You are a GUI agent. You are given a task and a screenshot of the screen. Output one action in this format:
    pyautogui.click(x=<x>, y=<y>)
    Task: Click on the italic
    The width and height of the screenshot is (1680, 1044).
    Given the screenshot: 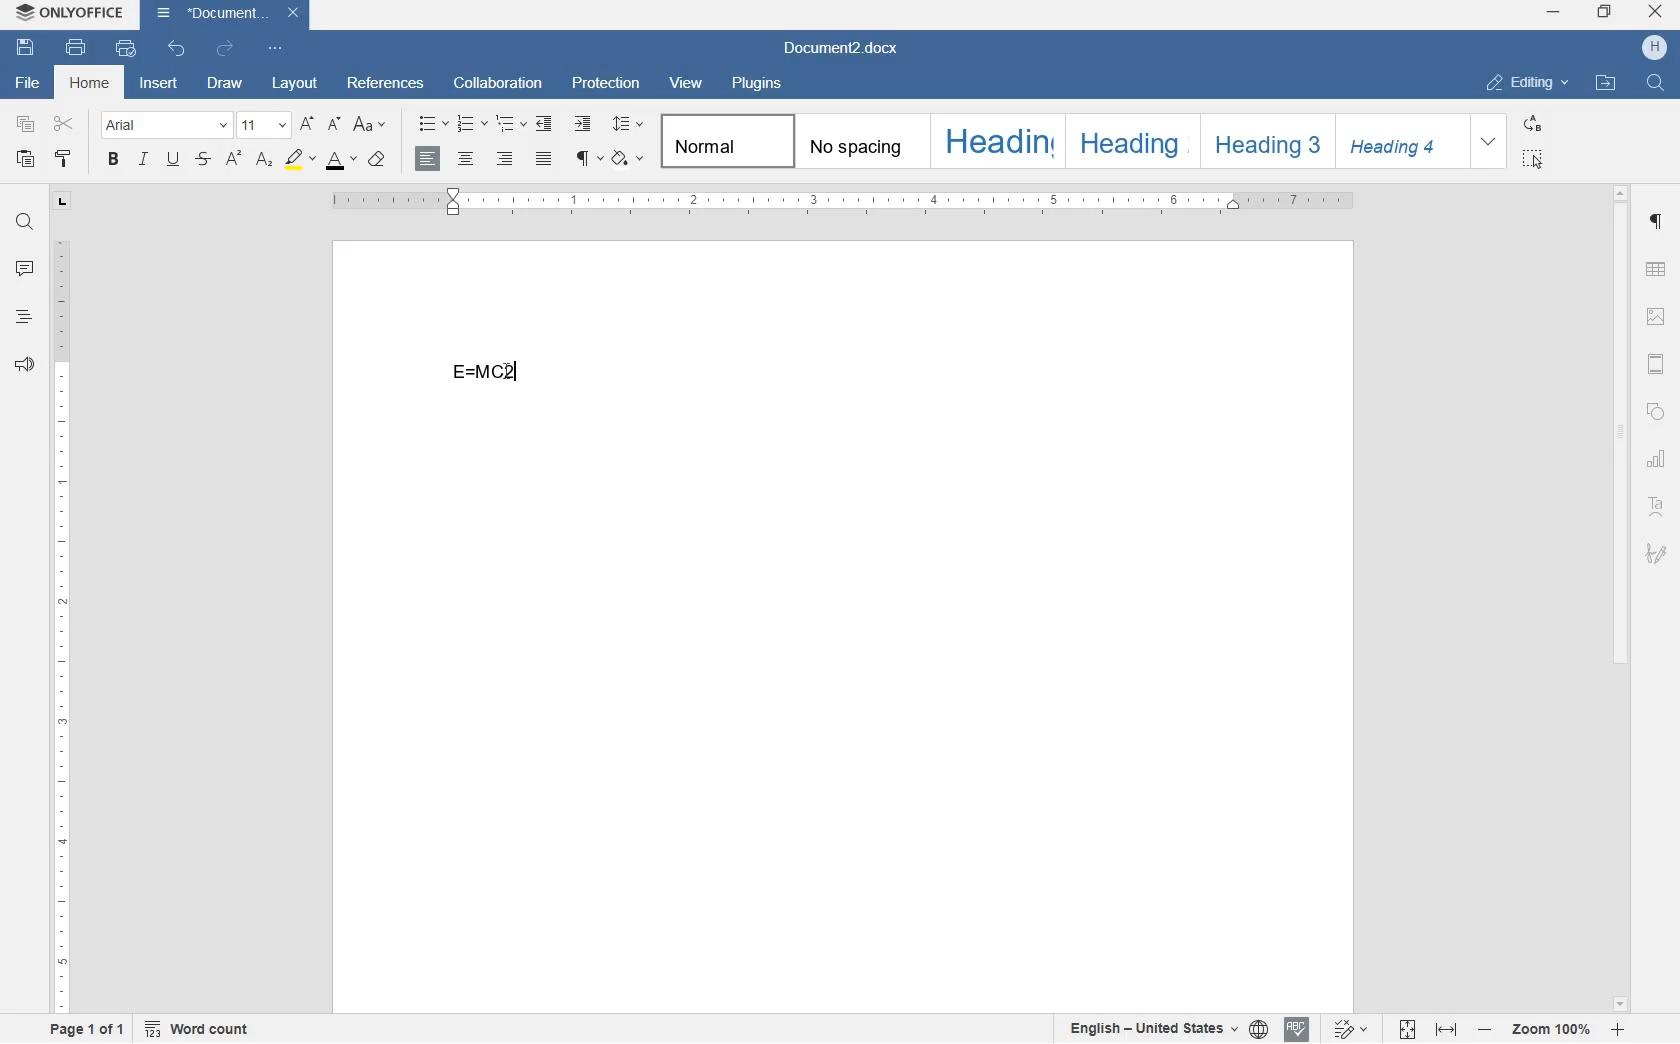 What is the action you would take?
    pyautogui.click(x=143, y=160)
    